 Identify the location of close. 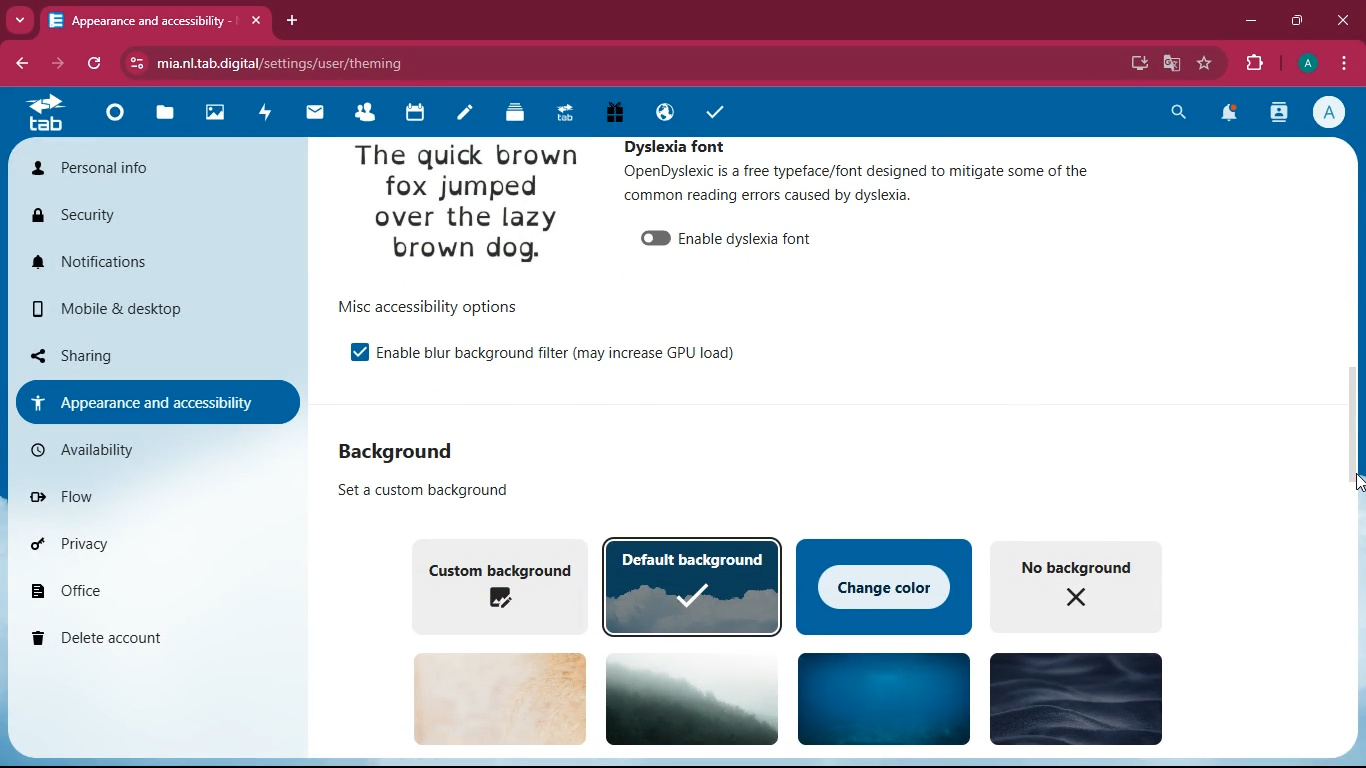
(1344, 21).